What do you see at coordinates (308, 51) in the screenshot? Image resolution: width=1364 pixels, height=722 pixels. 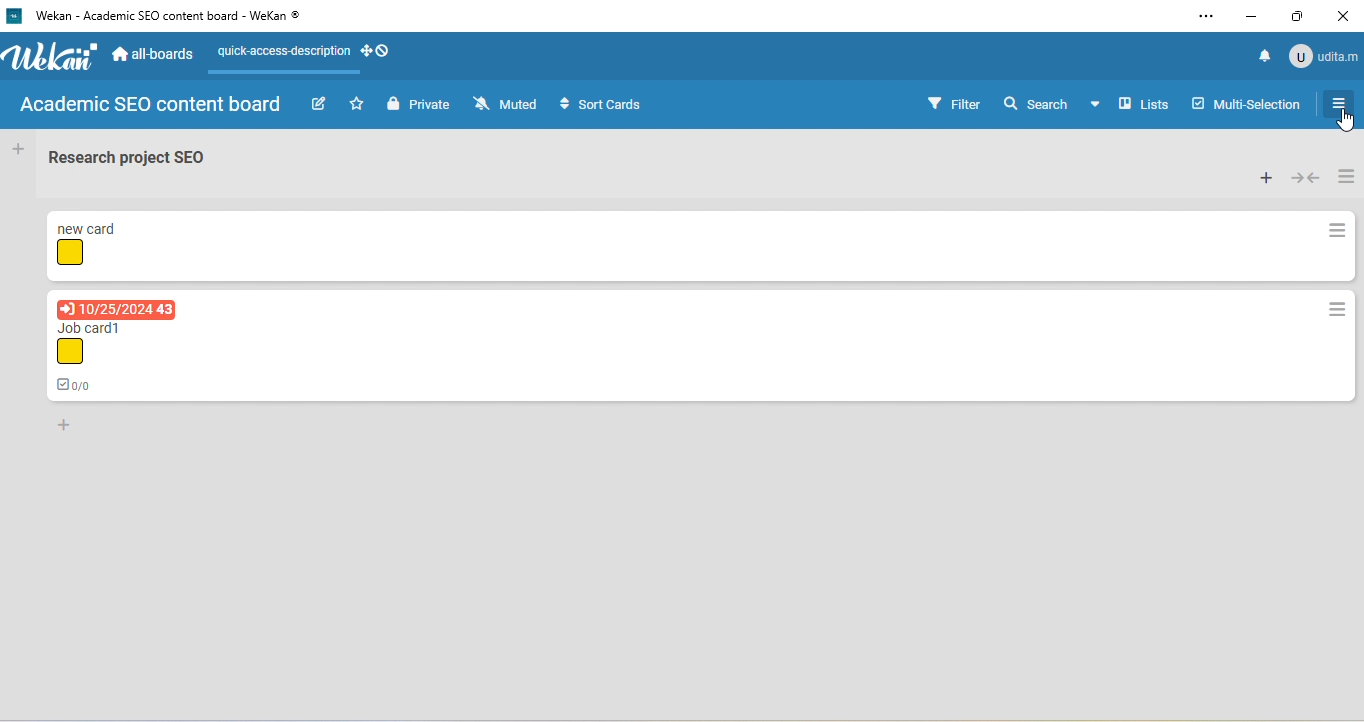 I see `quick access` at bounding box center [308, 51].